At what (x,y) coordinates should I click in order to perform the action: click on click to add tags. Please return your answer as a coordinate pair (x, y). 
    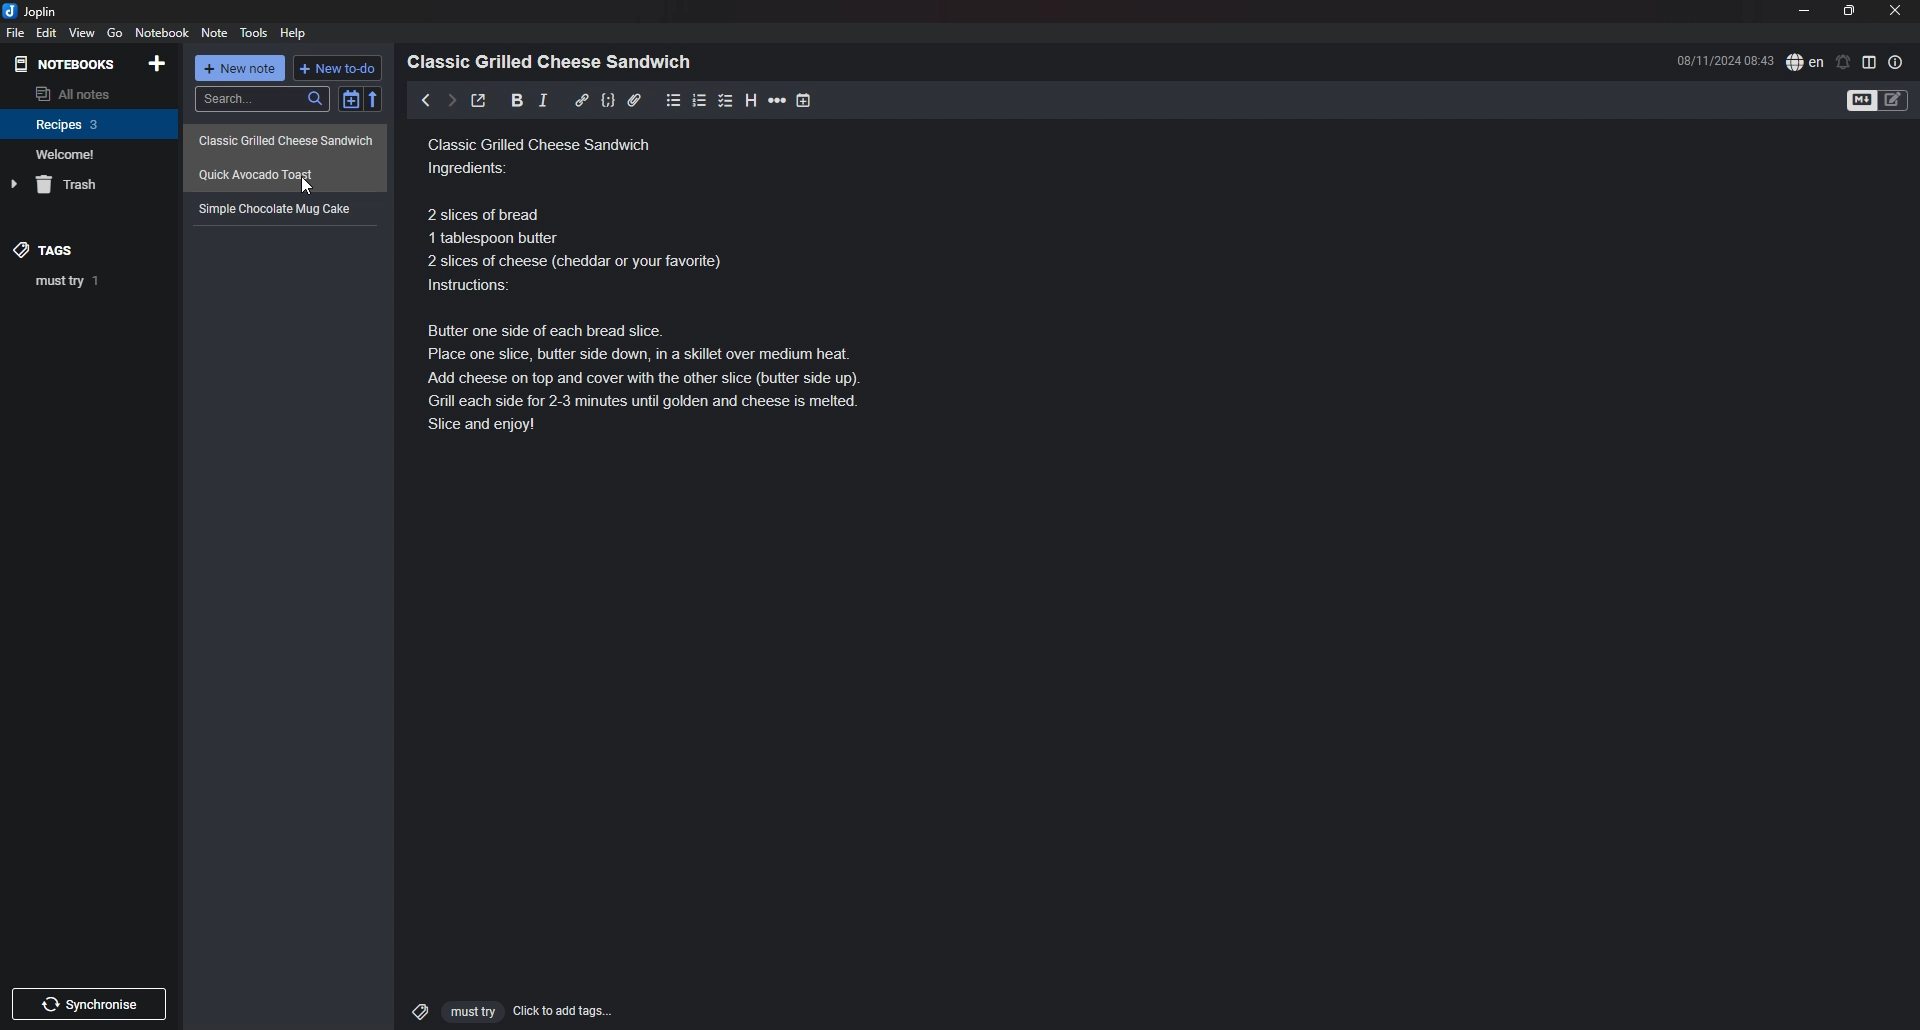
    Looking at the image, I should click on (503, 1010).